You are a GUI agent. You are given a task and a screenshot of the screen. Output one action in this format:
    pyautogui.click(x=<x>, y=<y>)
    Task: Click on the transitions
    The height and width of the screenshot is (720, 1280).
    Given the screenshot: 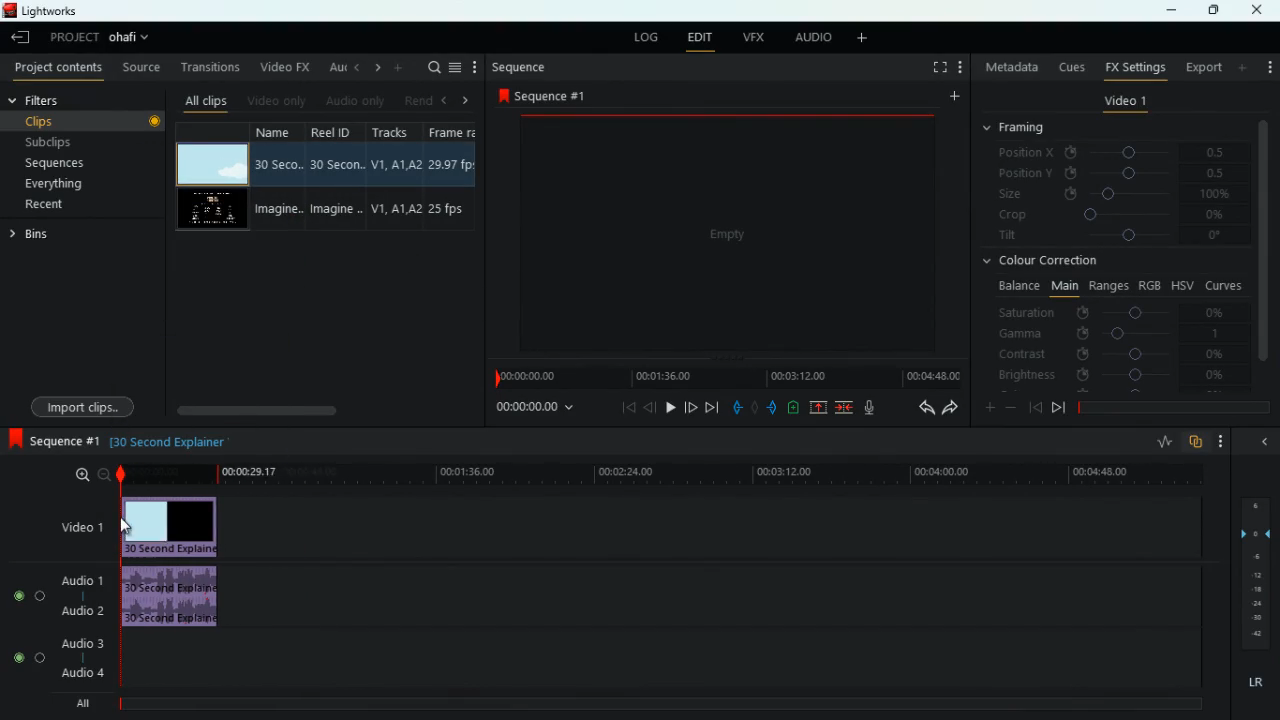 What is the action you would take?
    pyautogui.click(x=207, y=66)
    